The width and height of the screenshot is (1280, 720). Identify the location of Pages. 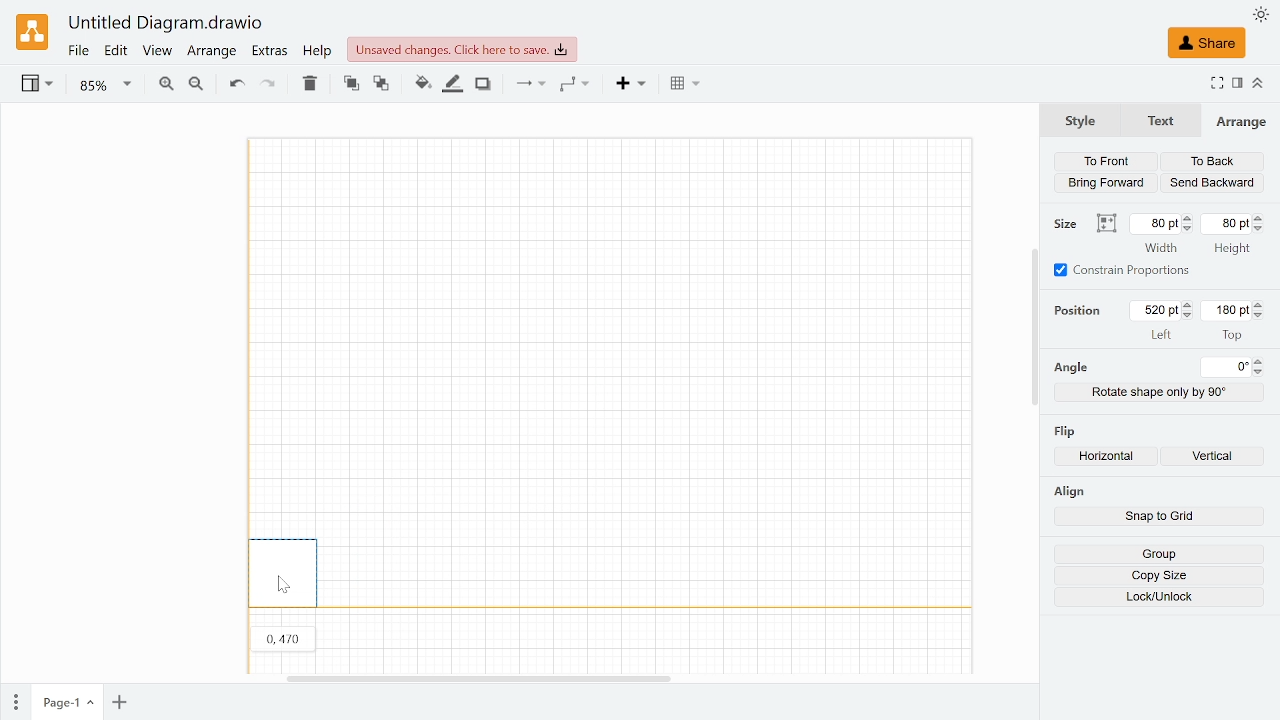
(14, 703).